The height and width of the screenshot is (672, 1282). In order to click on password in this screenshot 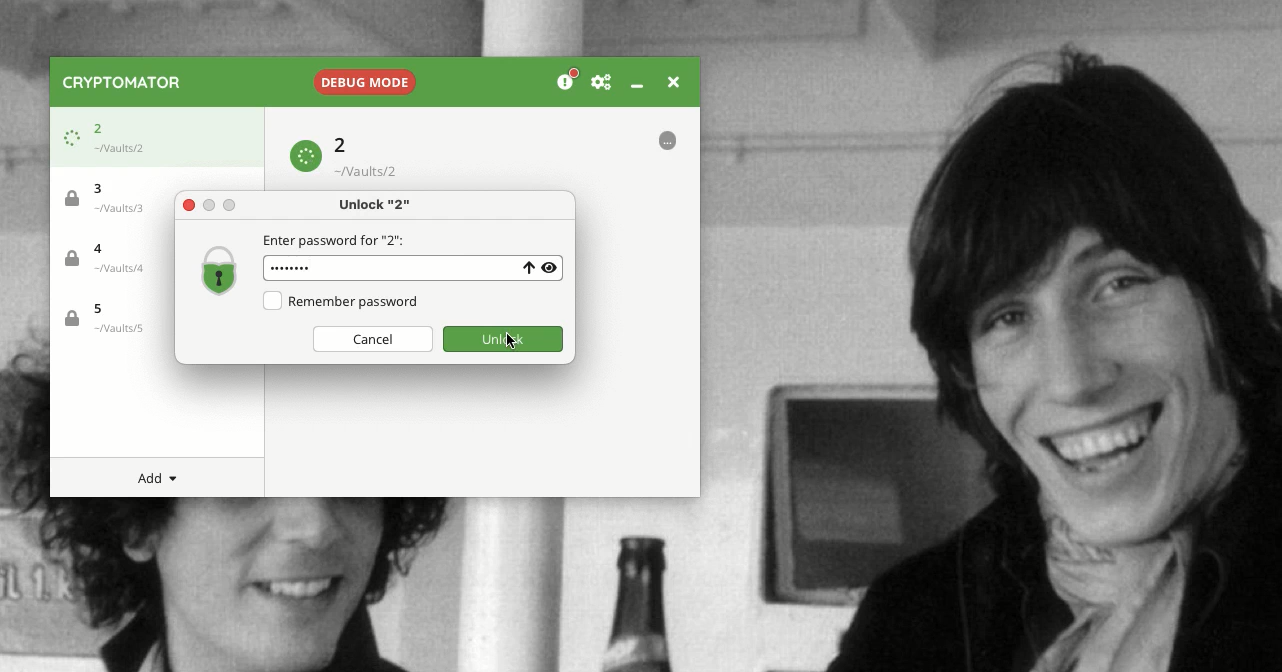, I will do `click(323, 267)`.